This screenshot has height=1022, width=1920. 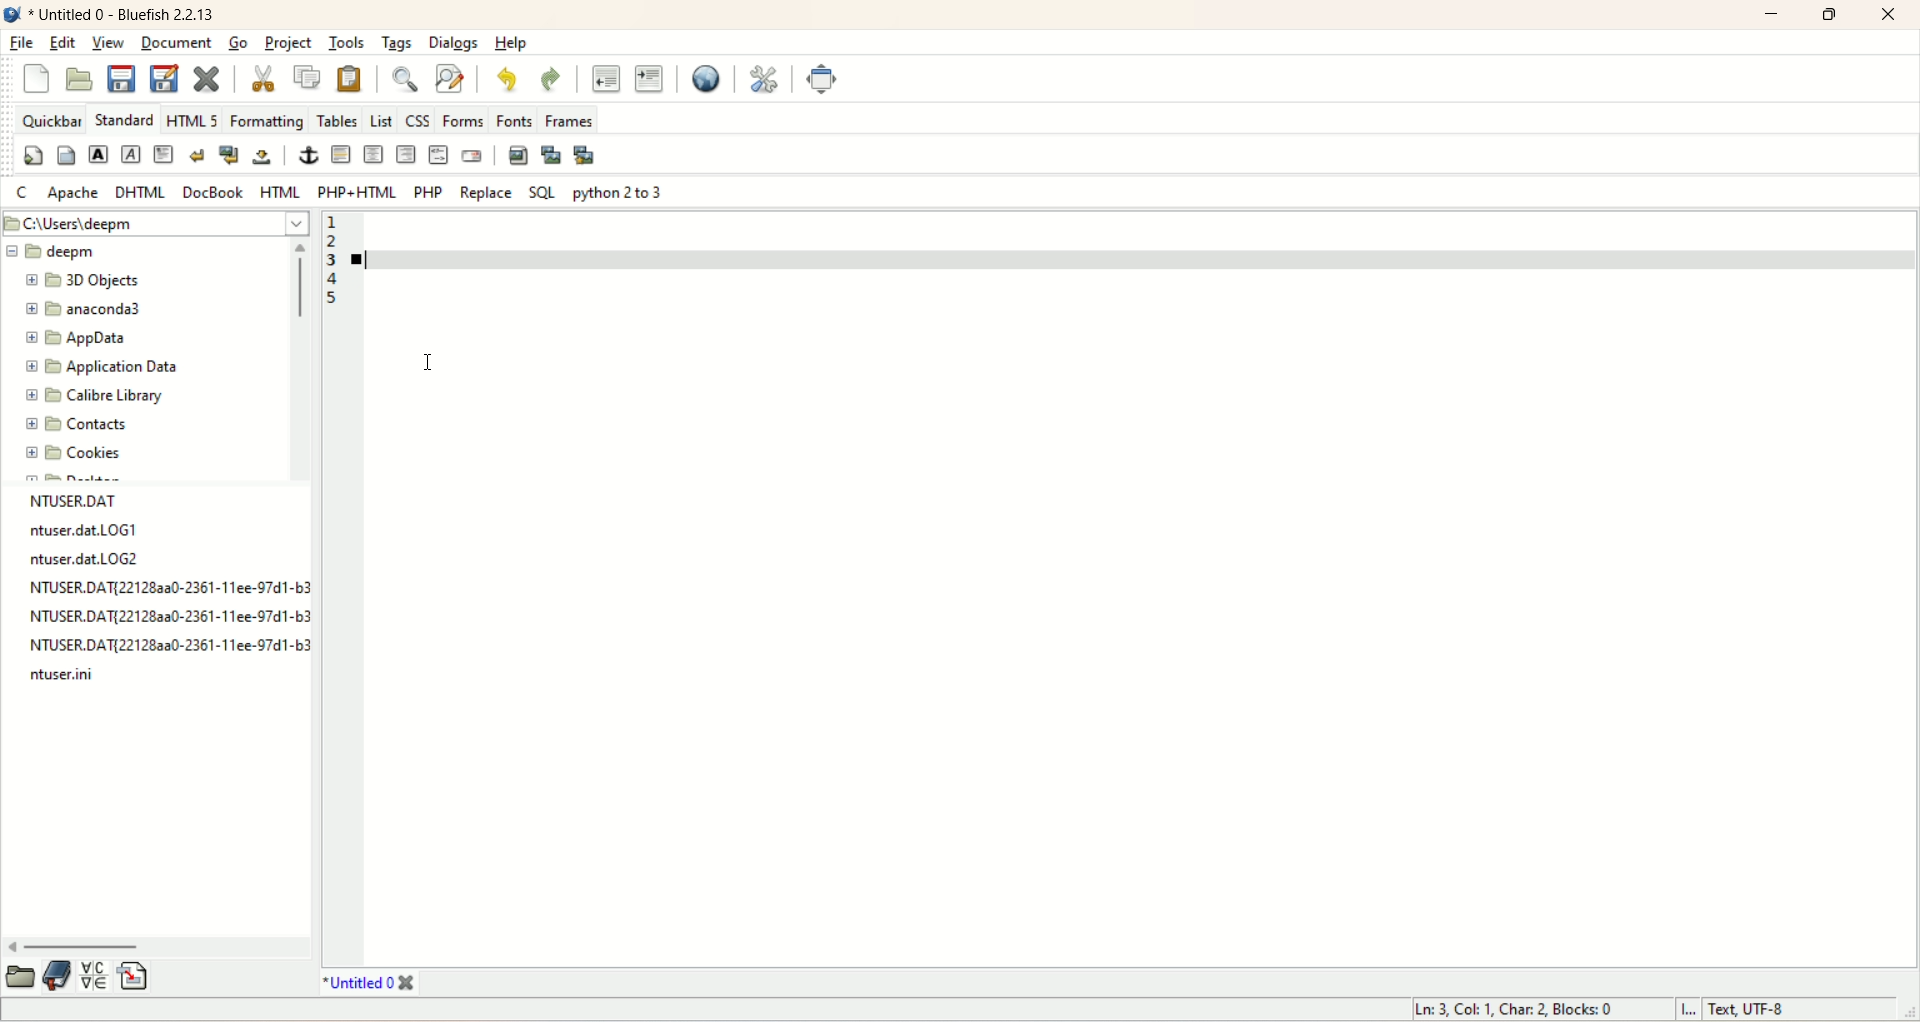 I want to click on new, so click(x=37, y=77).